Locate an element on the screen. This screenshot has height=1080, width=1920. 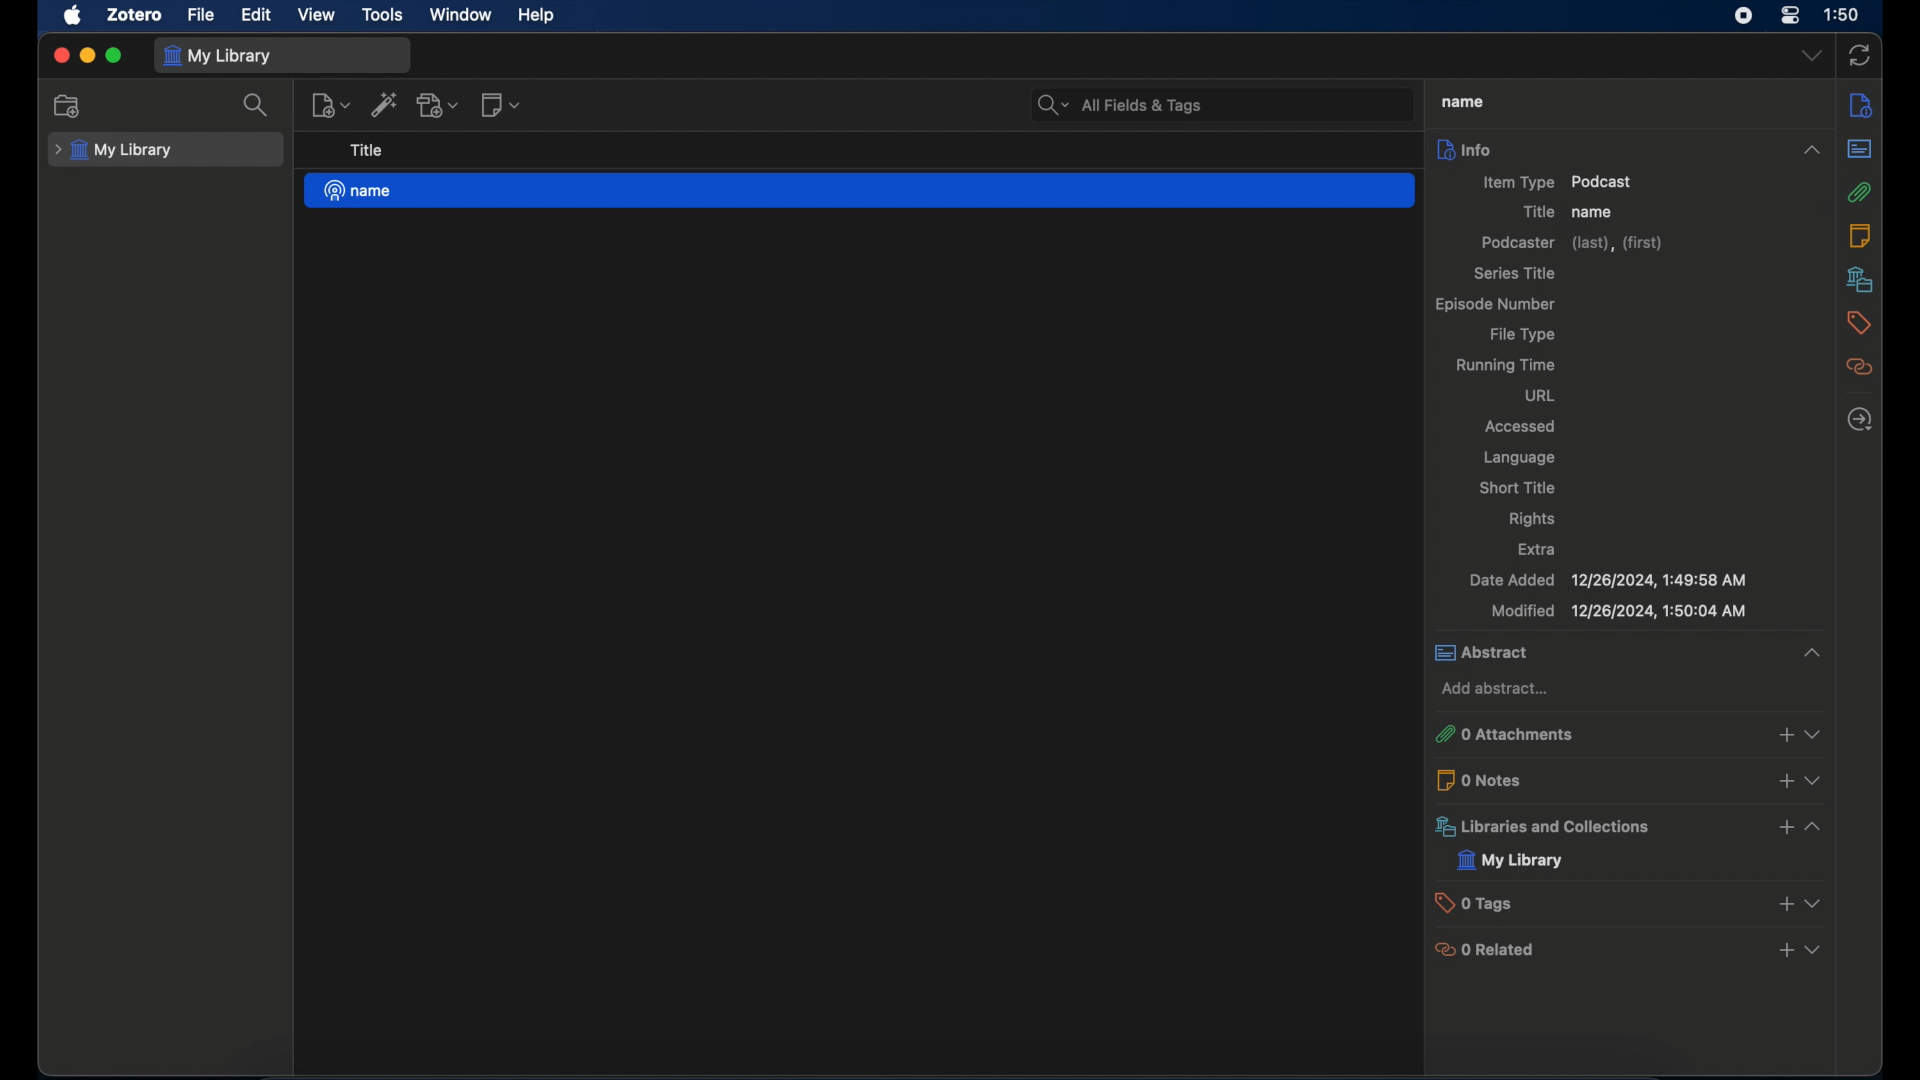
new item is located at coordinates (331, 105).